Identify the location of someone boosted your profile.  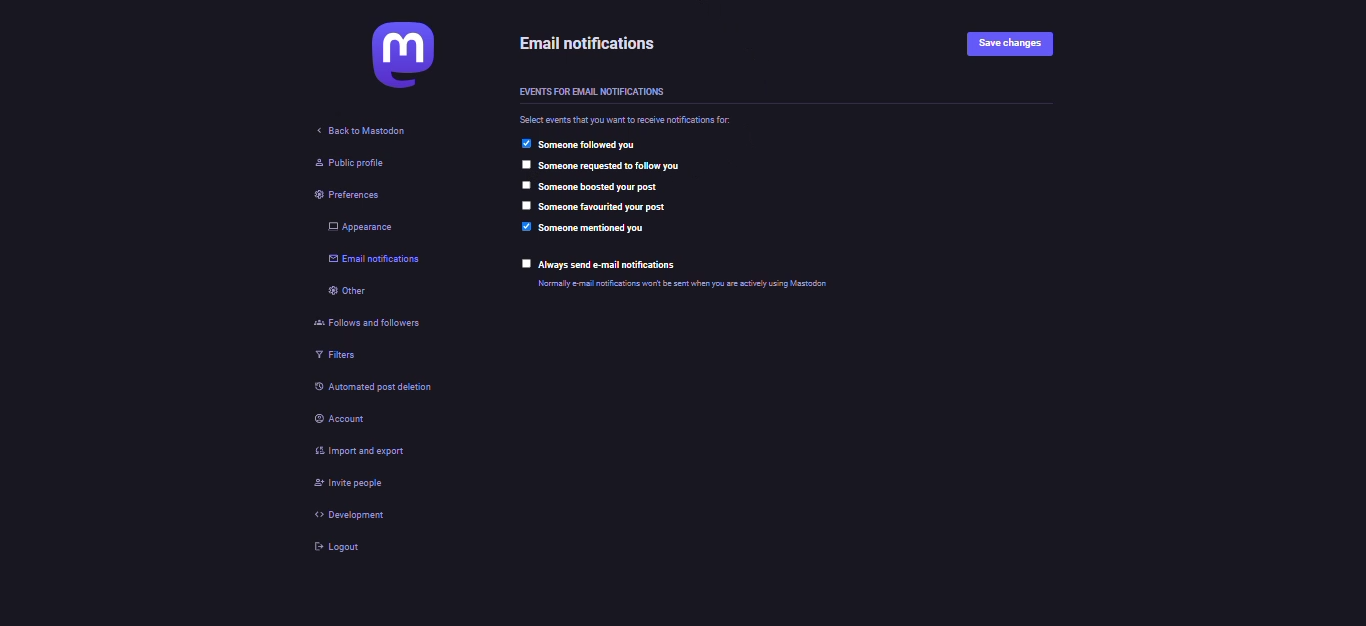
(603, 187).